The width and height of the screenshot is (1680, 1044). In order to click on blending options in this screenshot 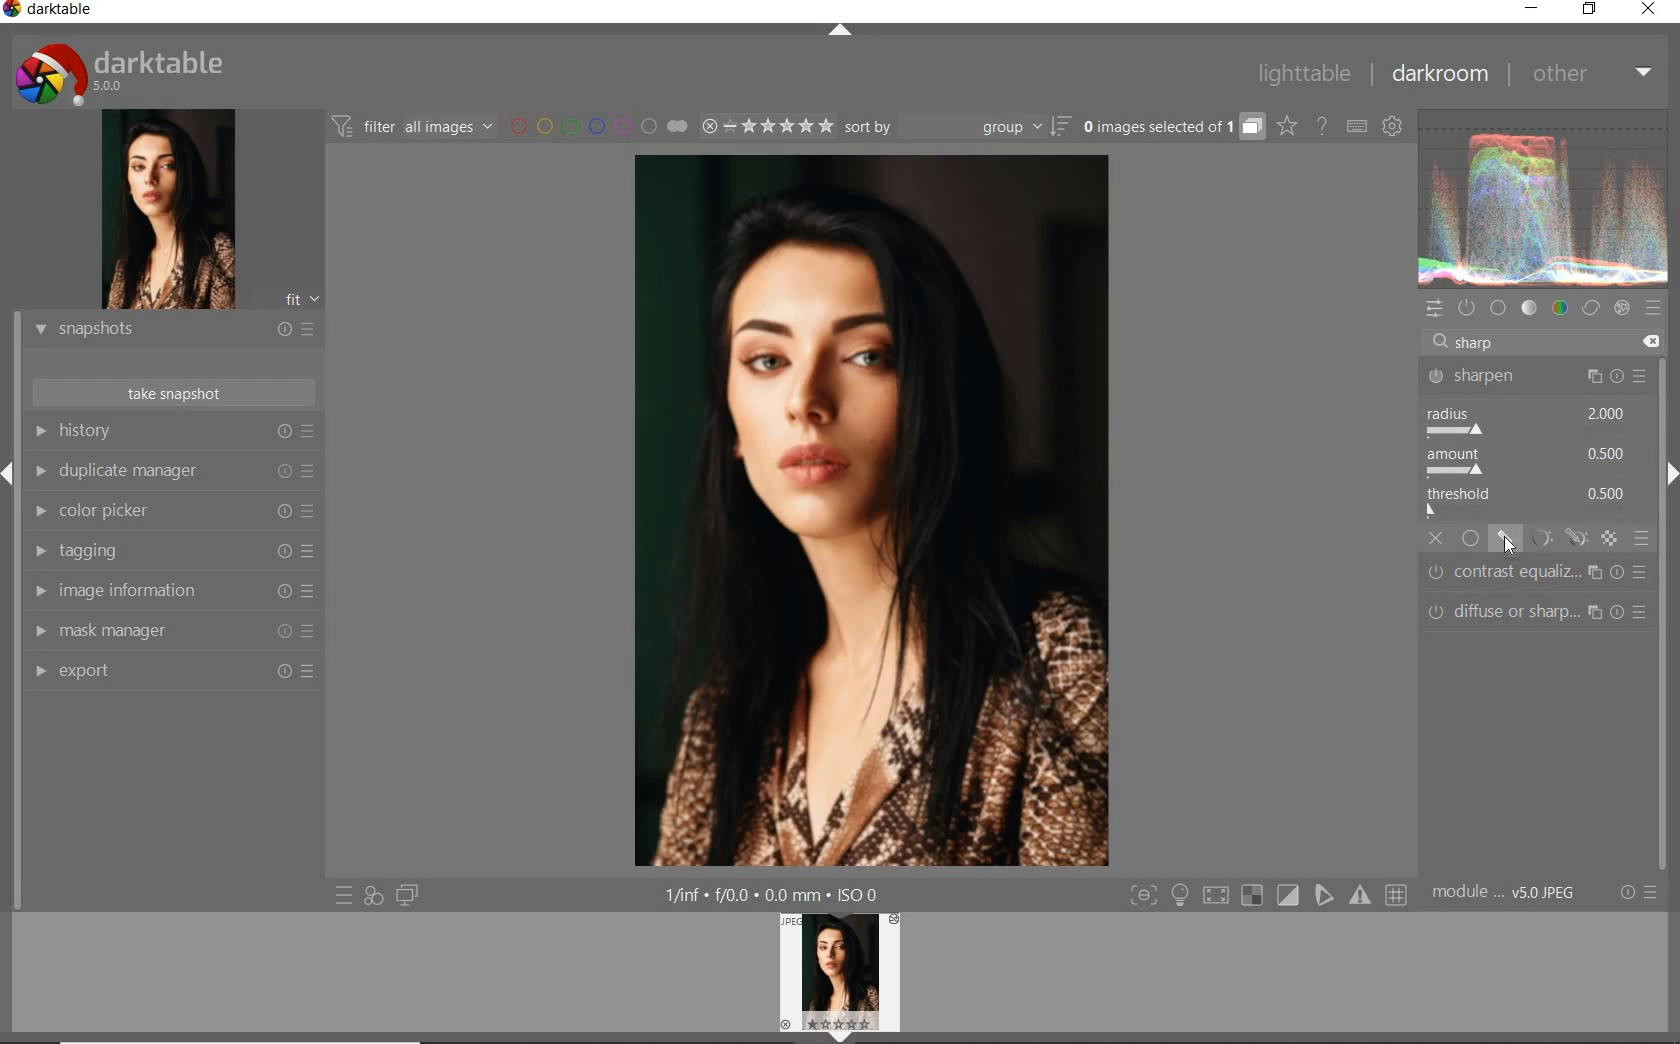, I will do `click(1643, 540)`.